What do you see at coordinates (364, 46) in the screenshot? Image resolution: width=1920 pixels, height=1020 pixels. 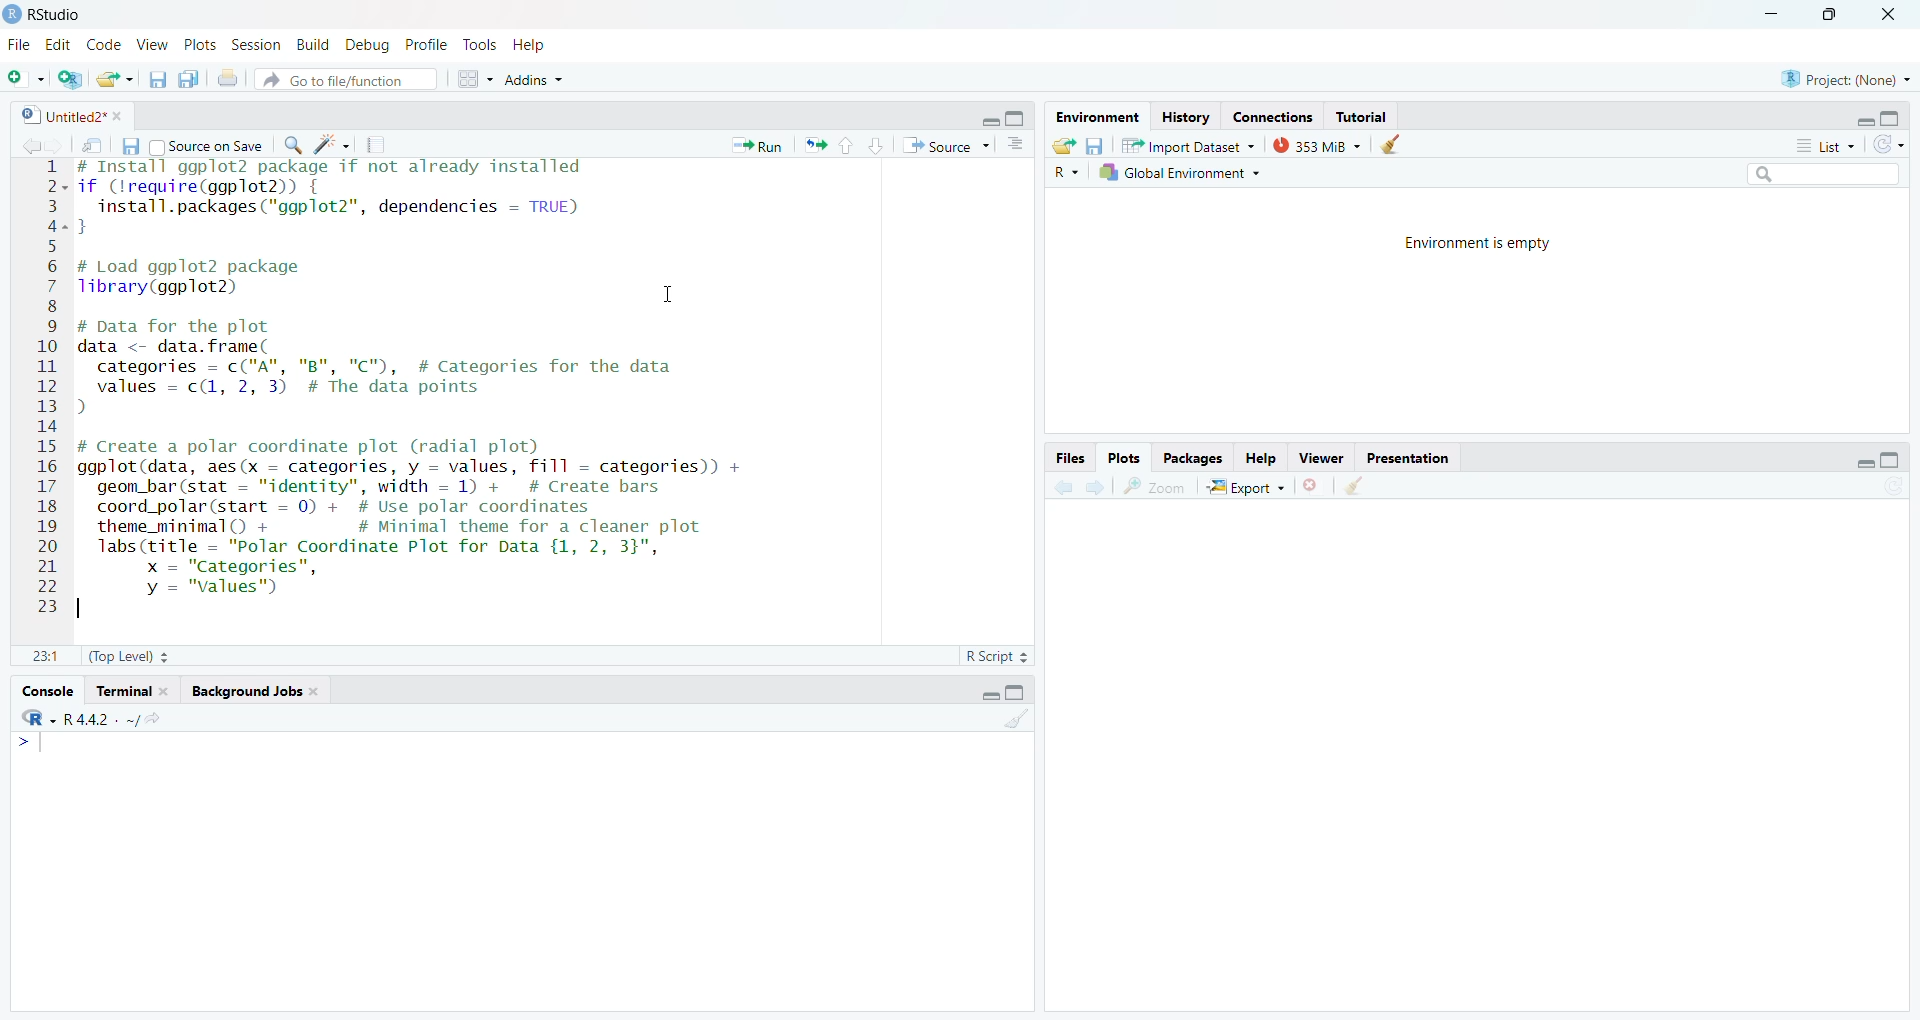 I see ` Debug` at bounding box center [364, 46].